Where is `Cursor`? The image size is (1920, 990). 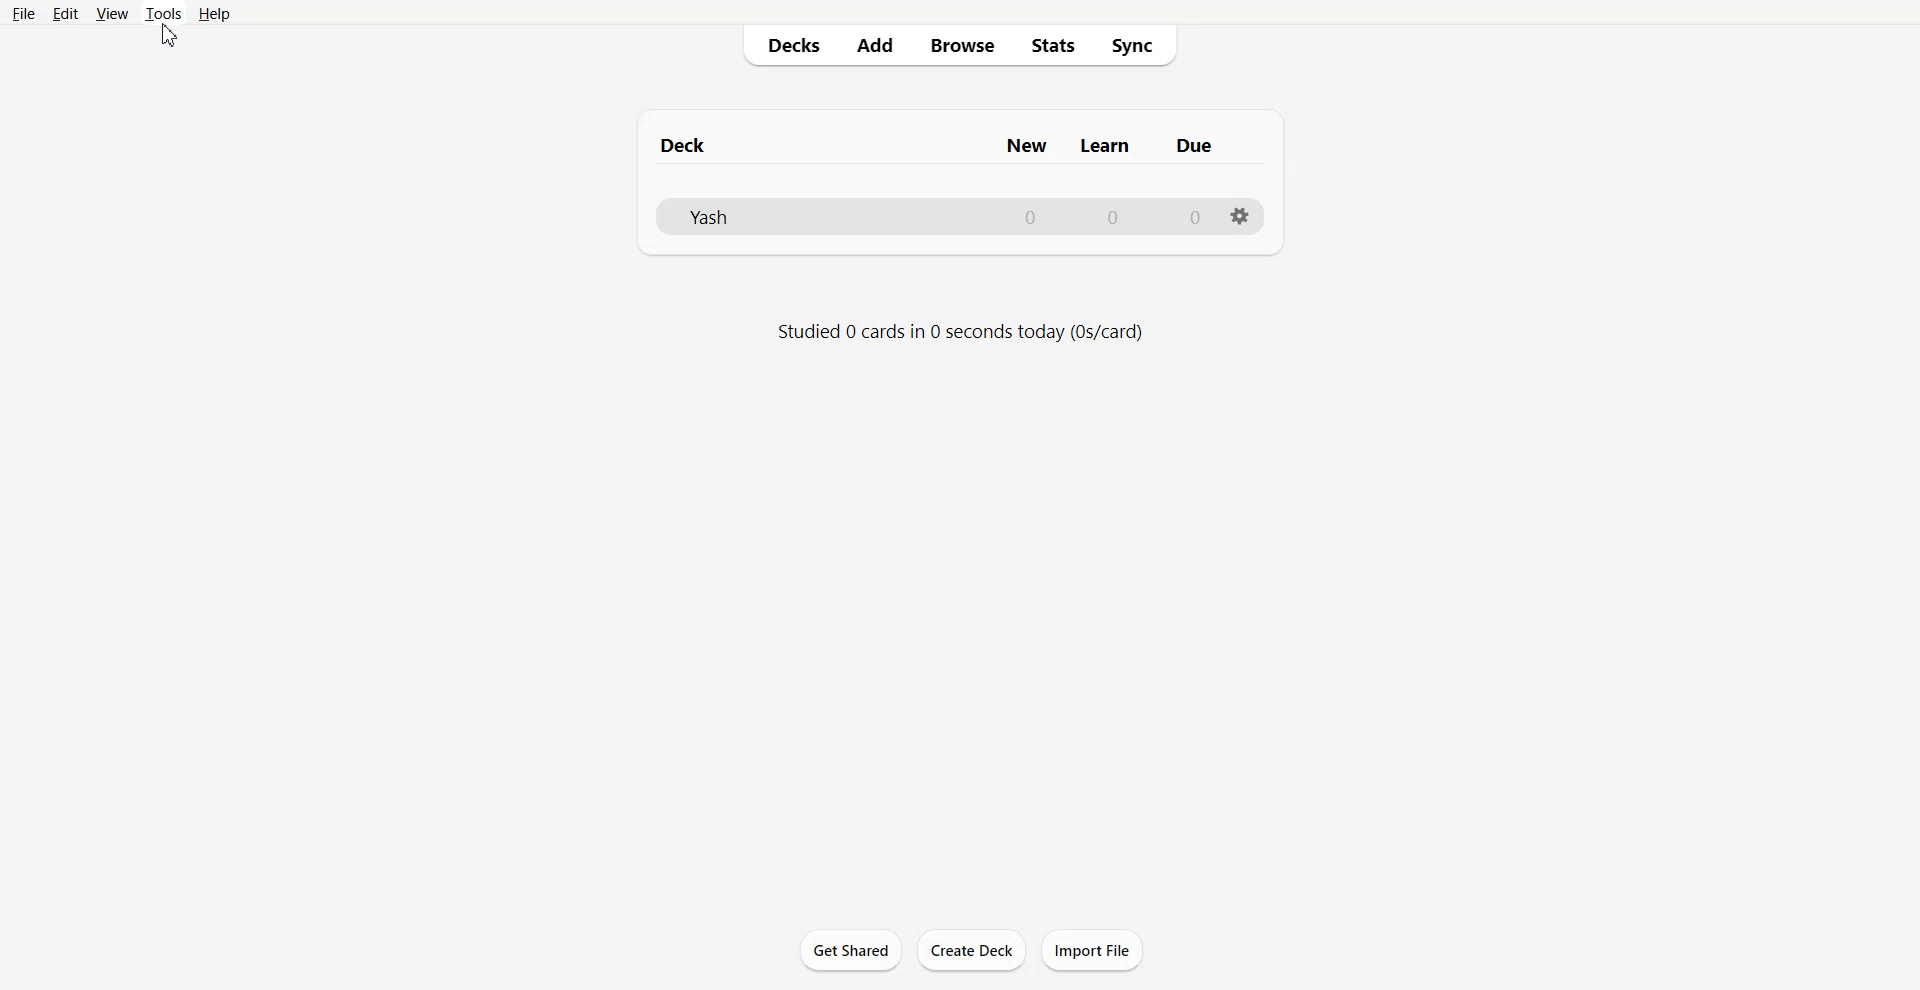 Cursor is located at coordinates (169, 35).